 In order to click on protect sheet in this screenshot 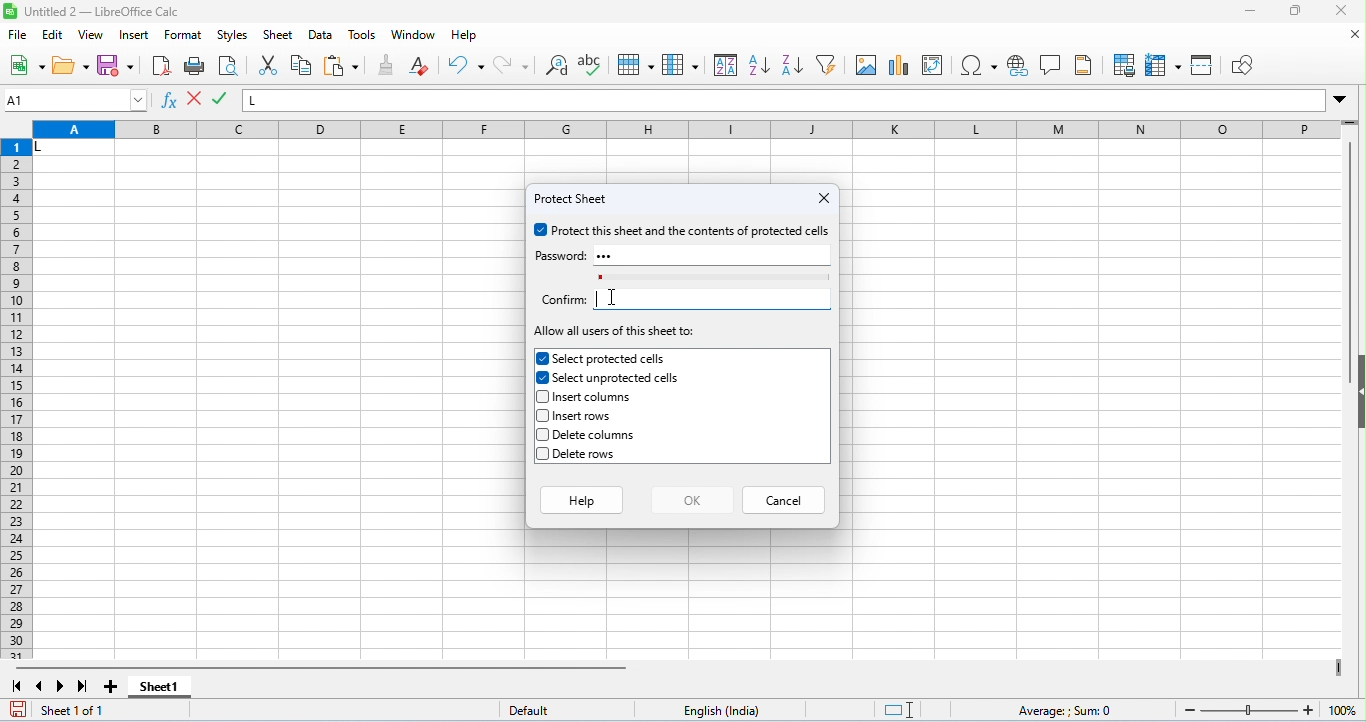, I will do `click(575, 199)`.